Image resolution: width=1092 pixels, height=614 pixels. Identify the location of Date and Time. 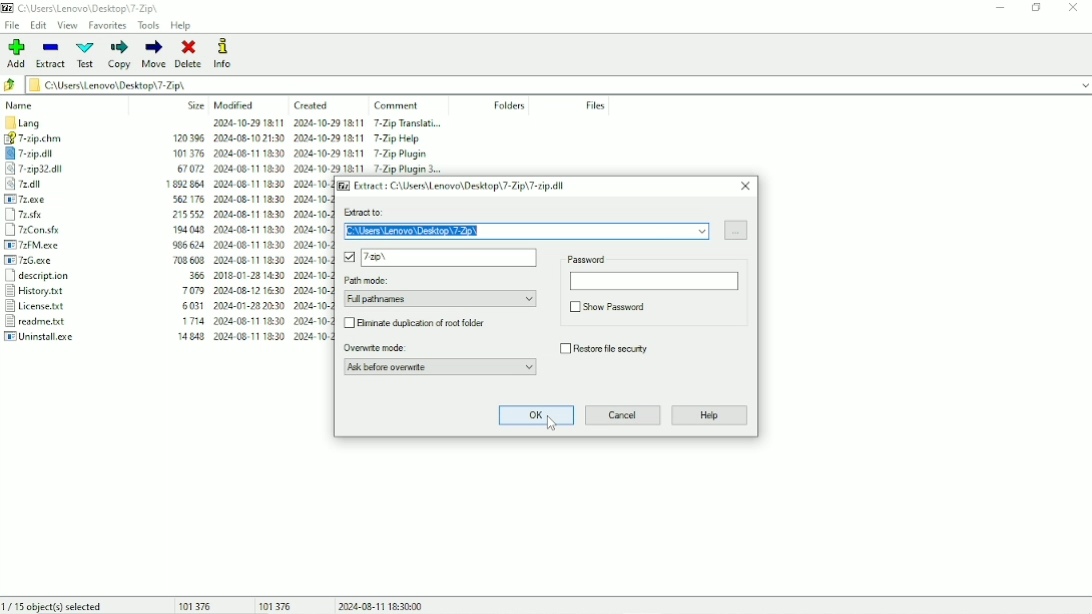
(381, 605).